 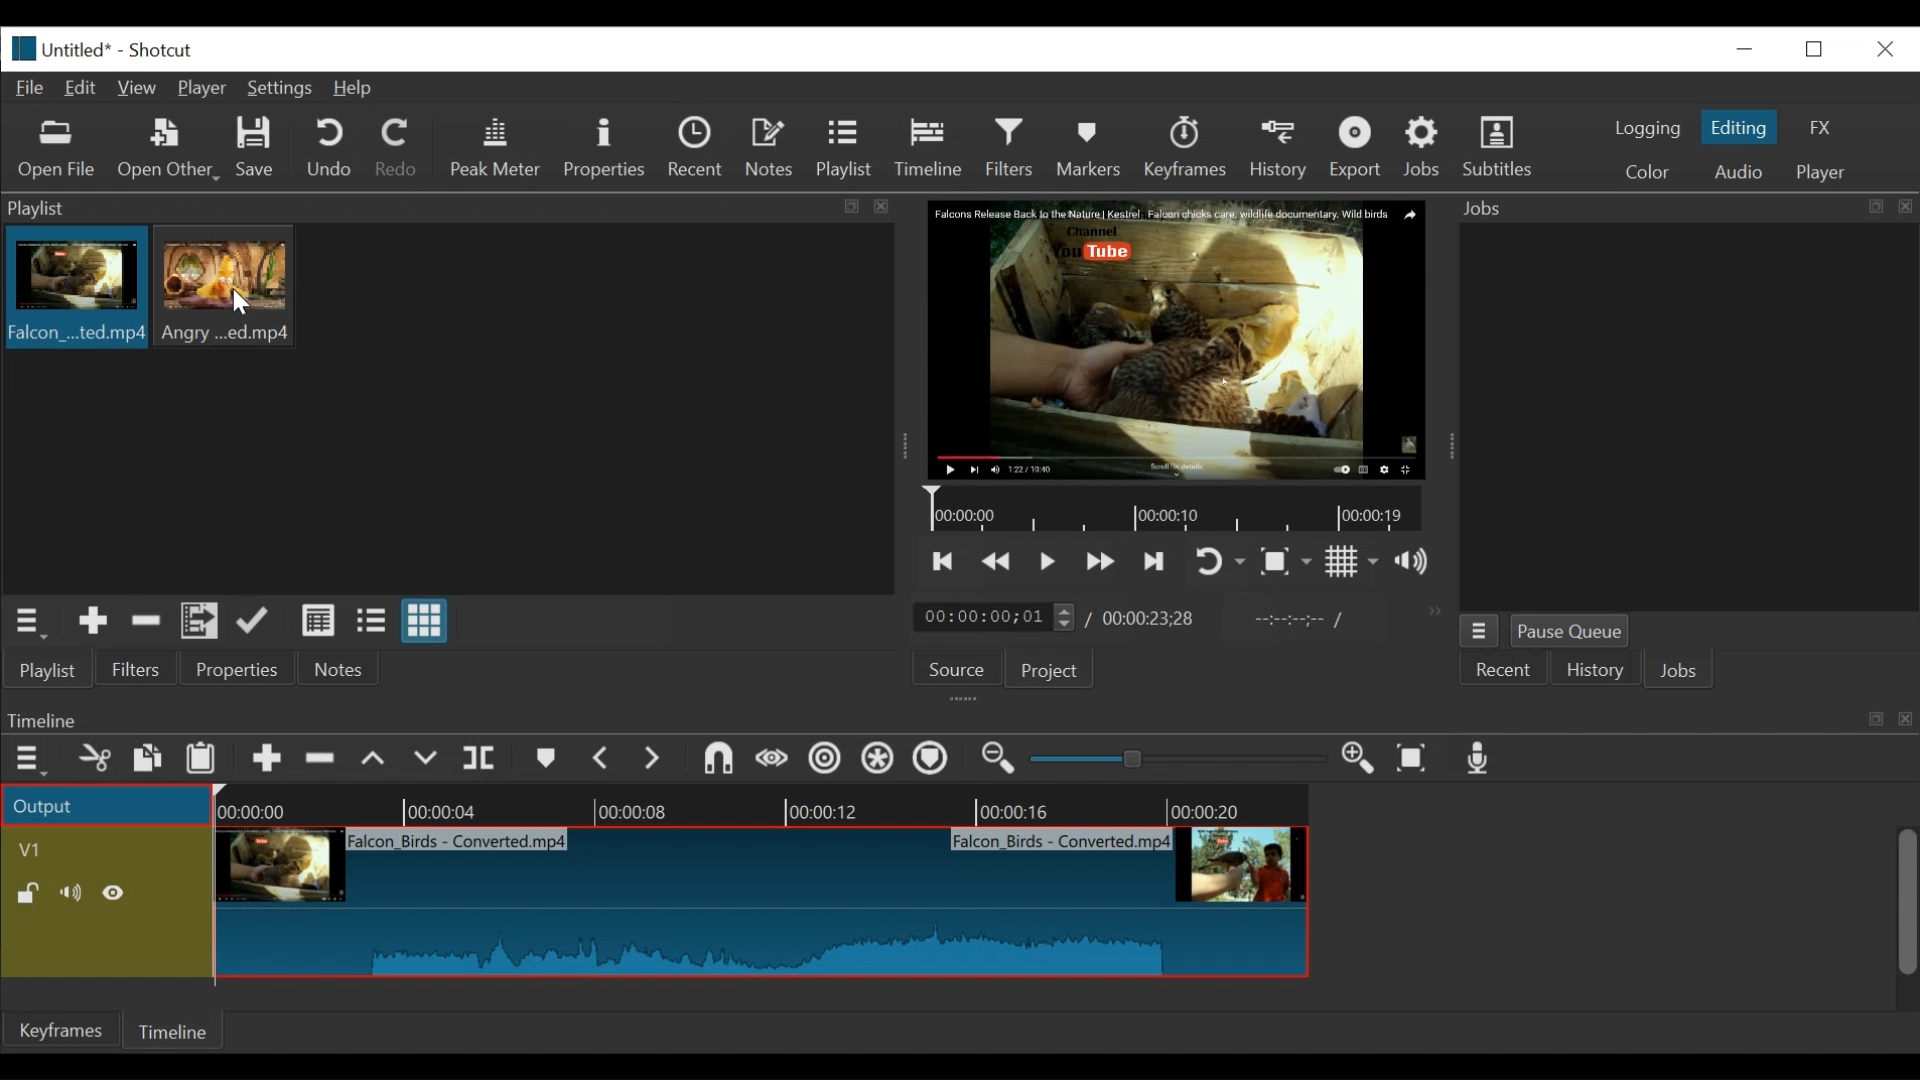 What do you see at coordinates (656, 760) in the screenshot?
I see `next marker` at bounding box center [656, 760].